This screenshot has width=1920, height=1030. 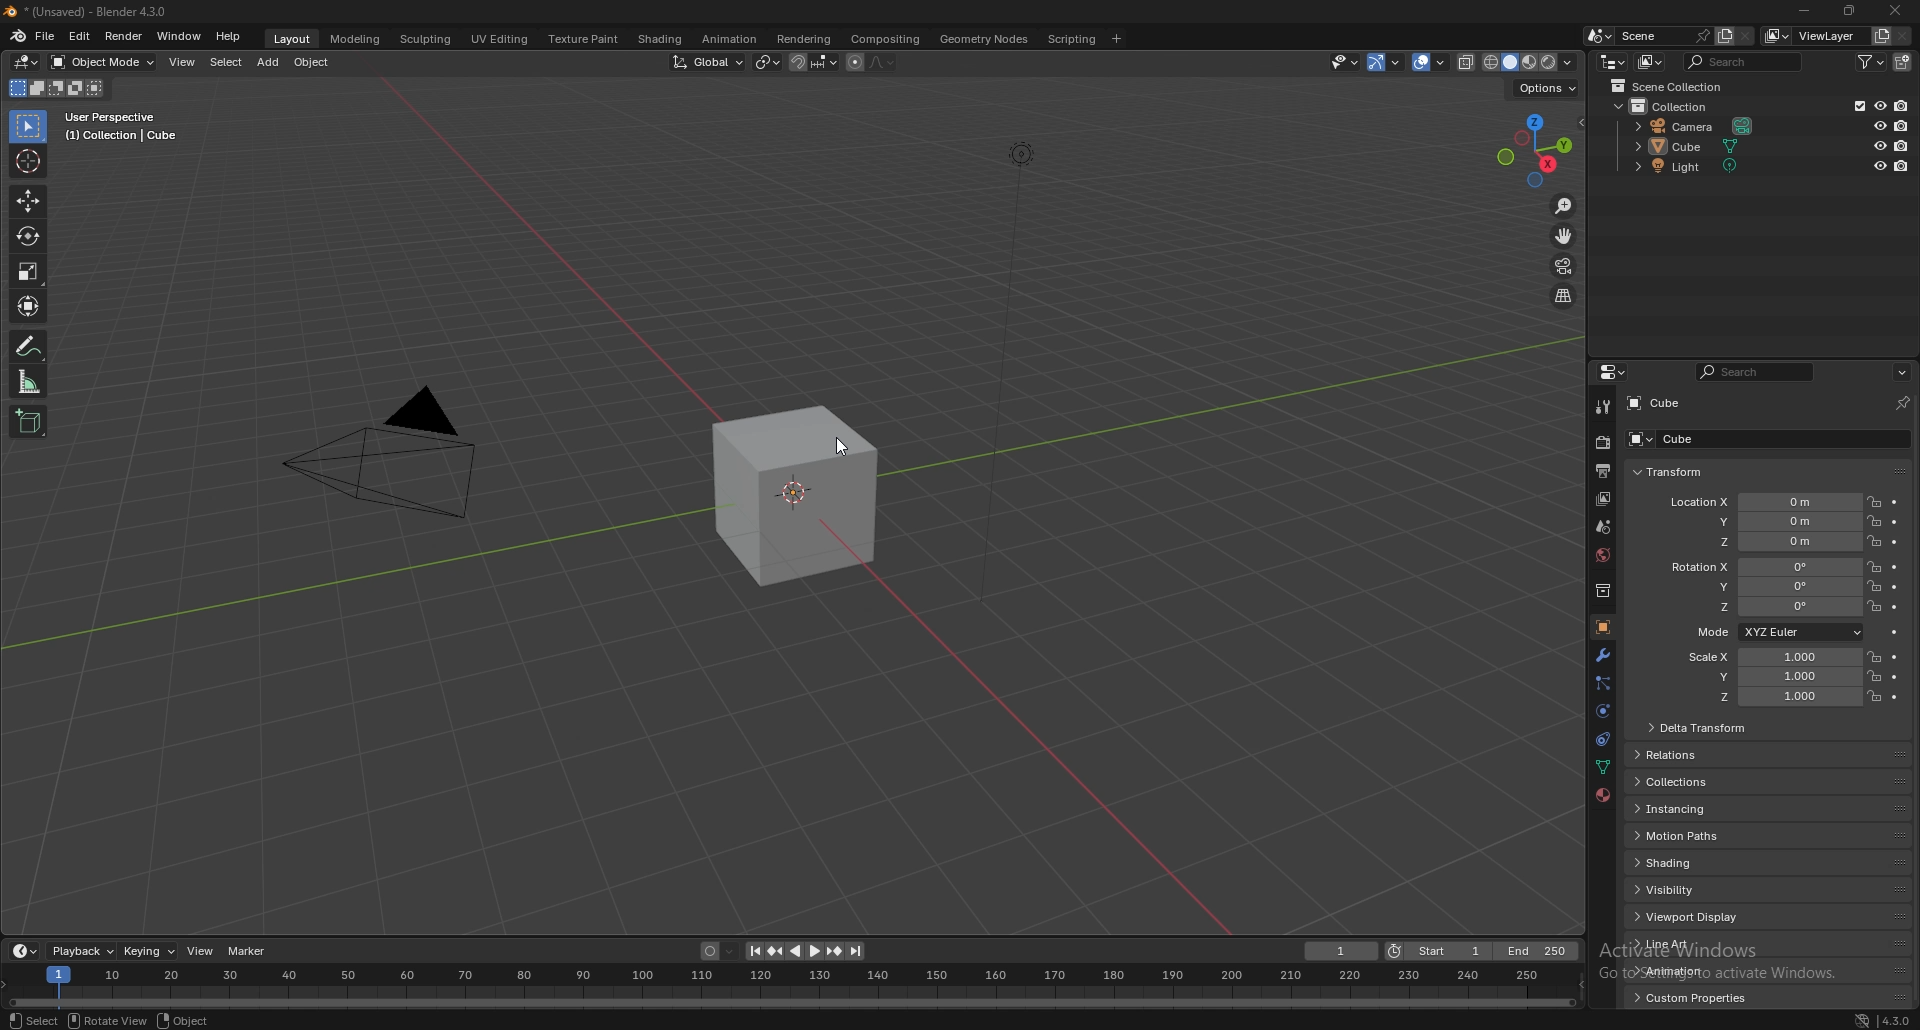 What do you see at coordinates (1737, 440) in the screenshot?
I see `cube` at bounding box center [1737, 440].